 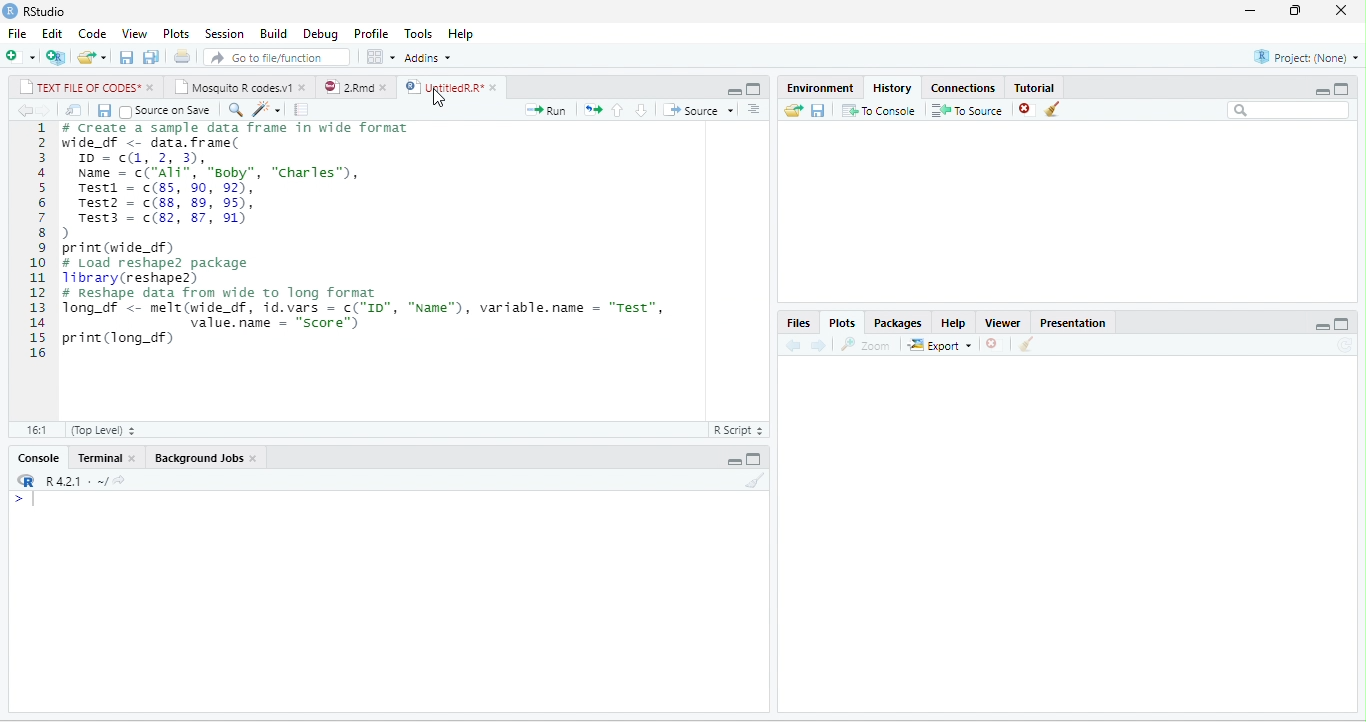 I want to click on save, so click(x=819, y=109).